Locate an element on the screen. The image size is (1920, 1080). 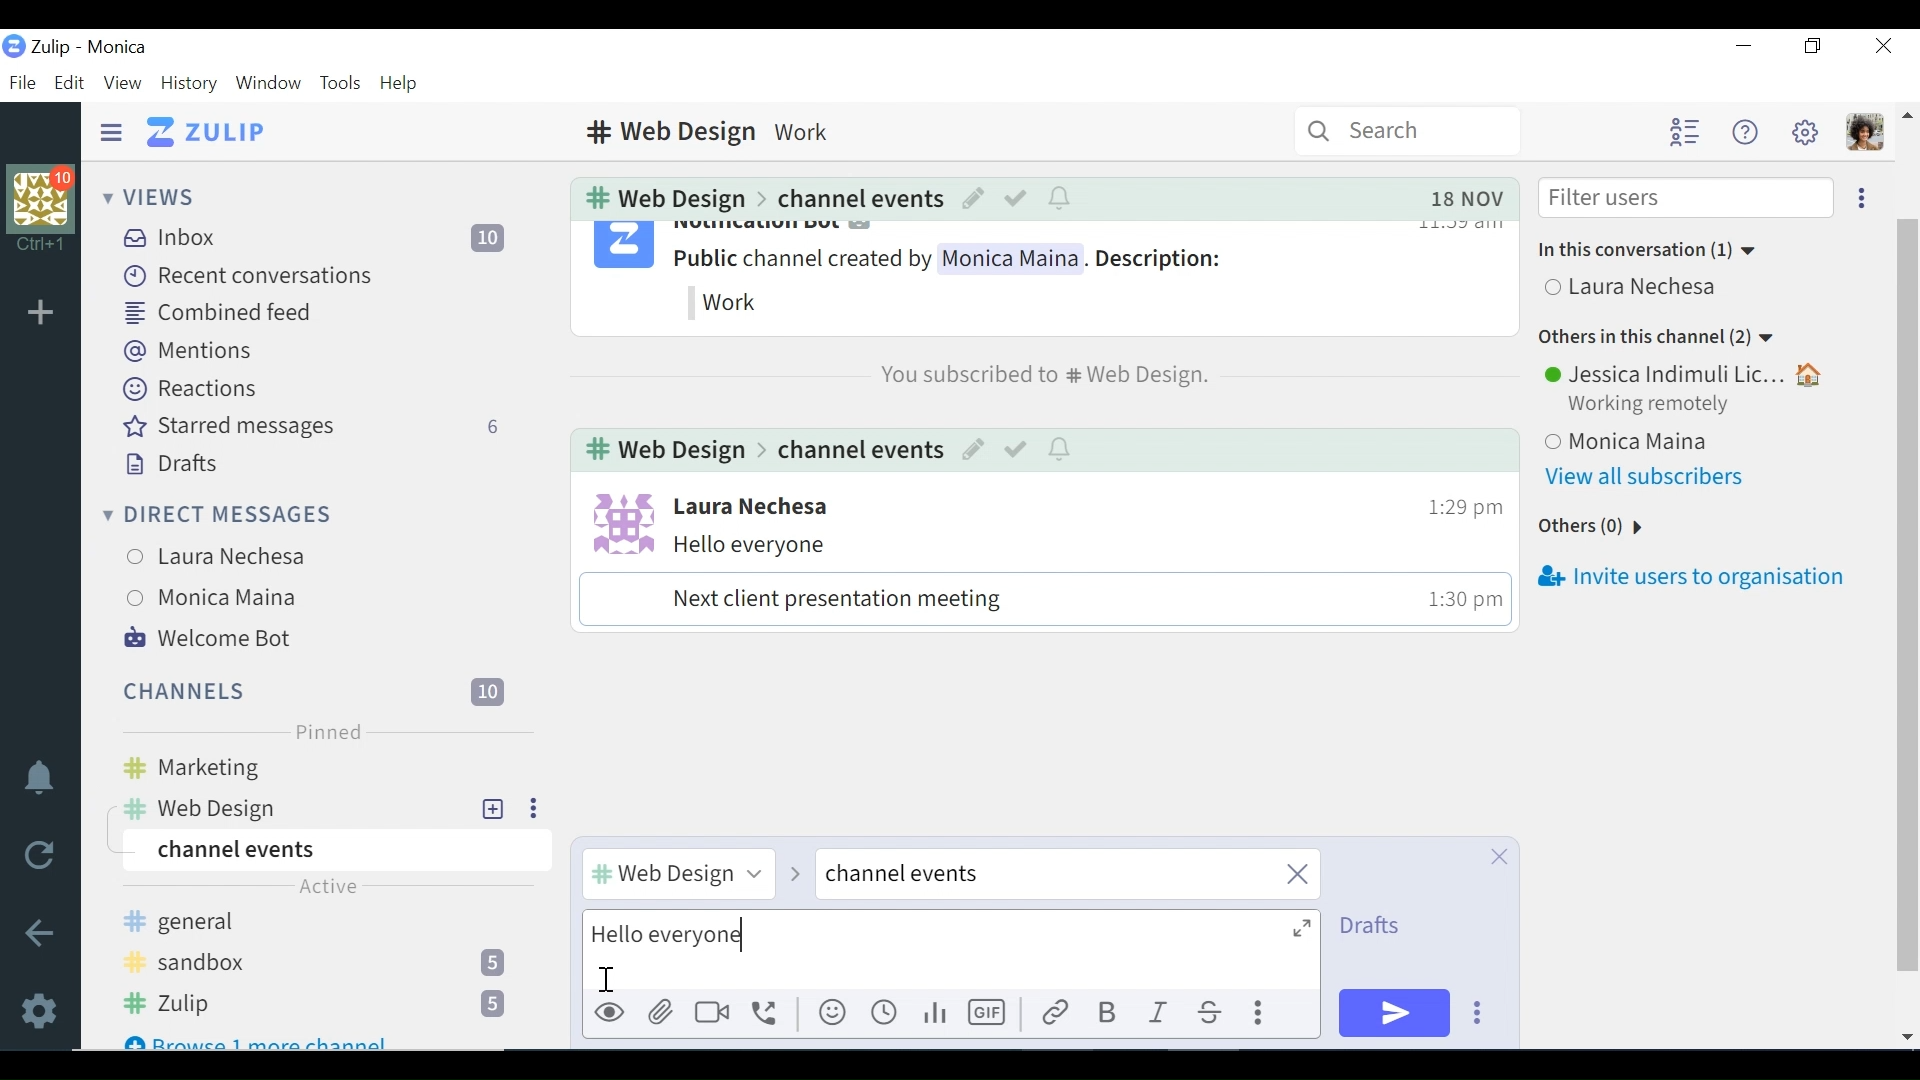
Channel events is located at coordinates (856, 450).